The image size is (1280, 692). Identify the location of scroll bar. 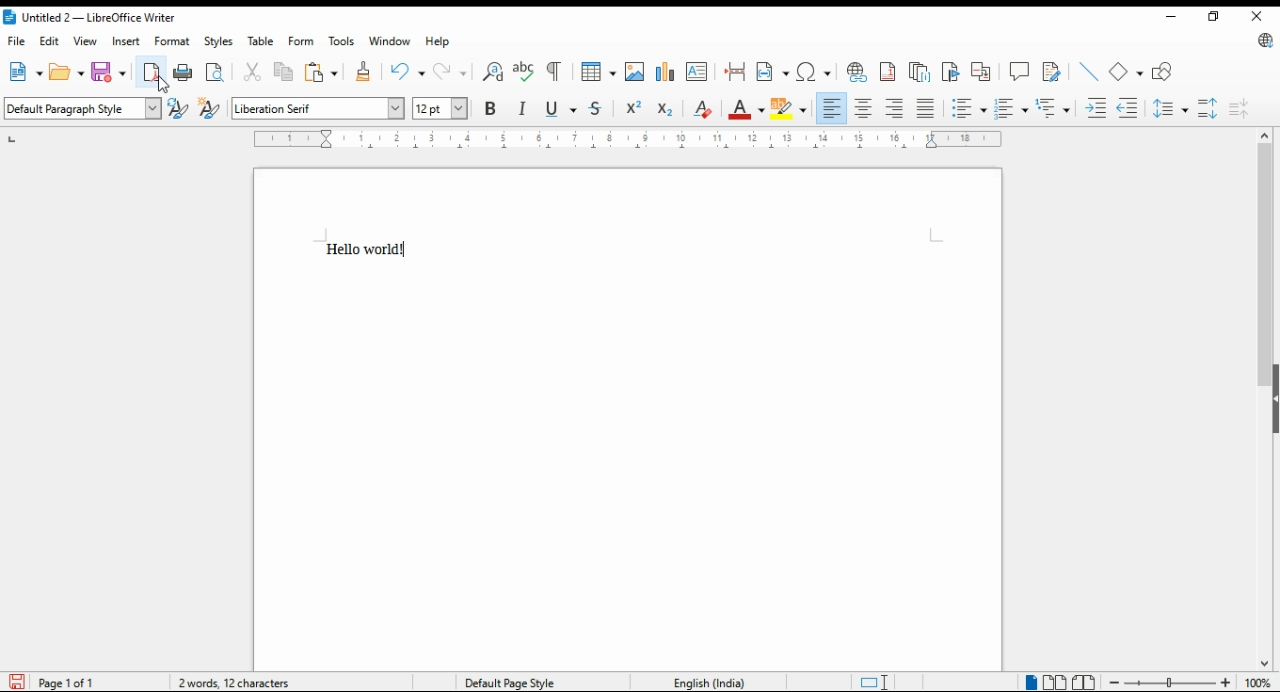
(1260, 398).